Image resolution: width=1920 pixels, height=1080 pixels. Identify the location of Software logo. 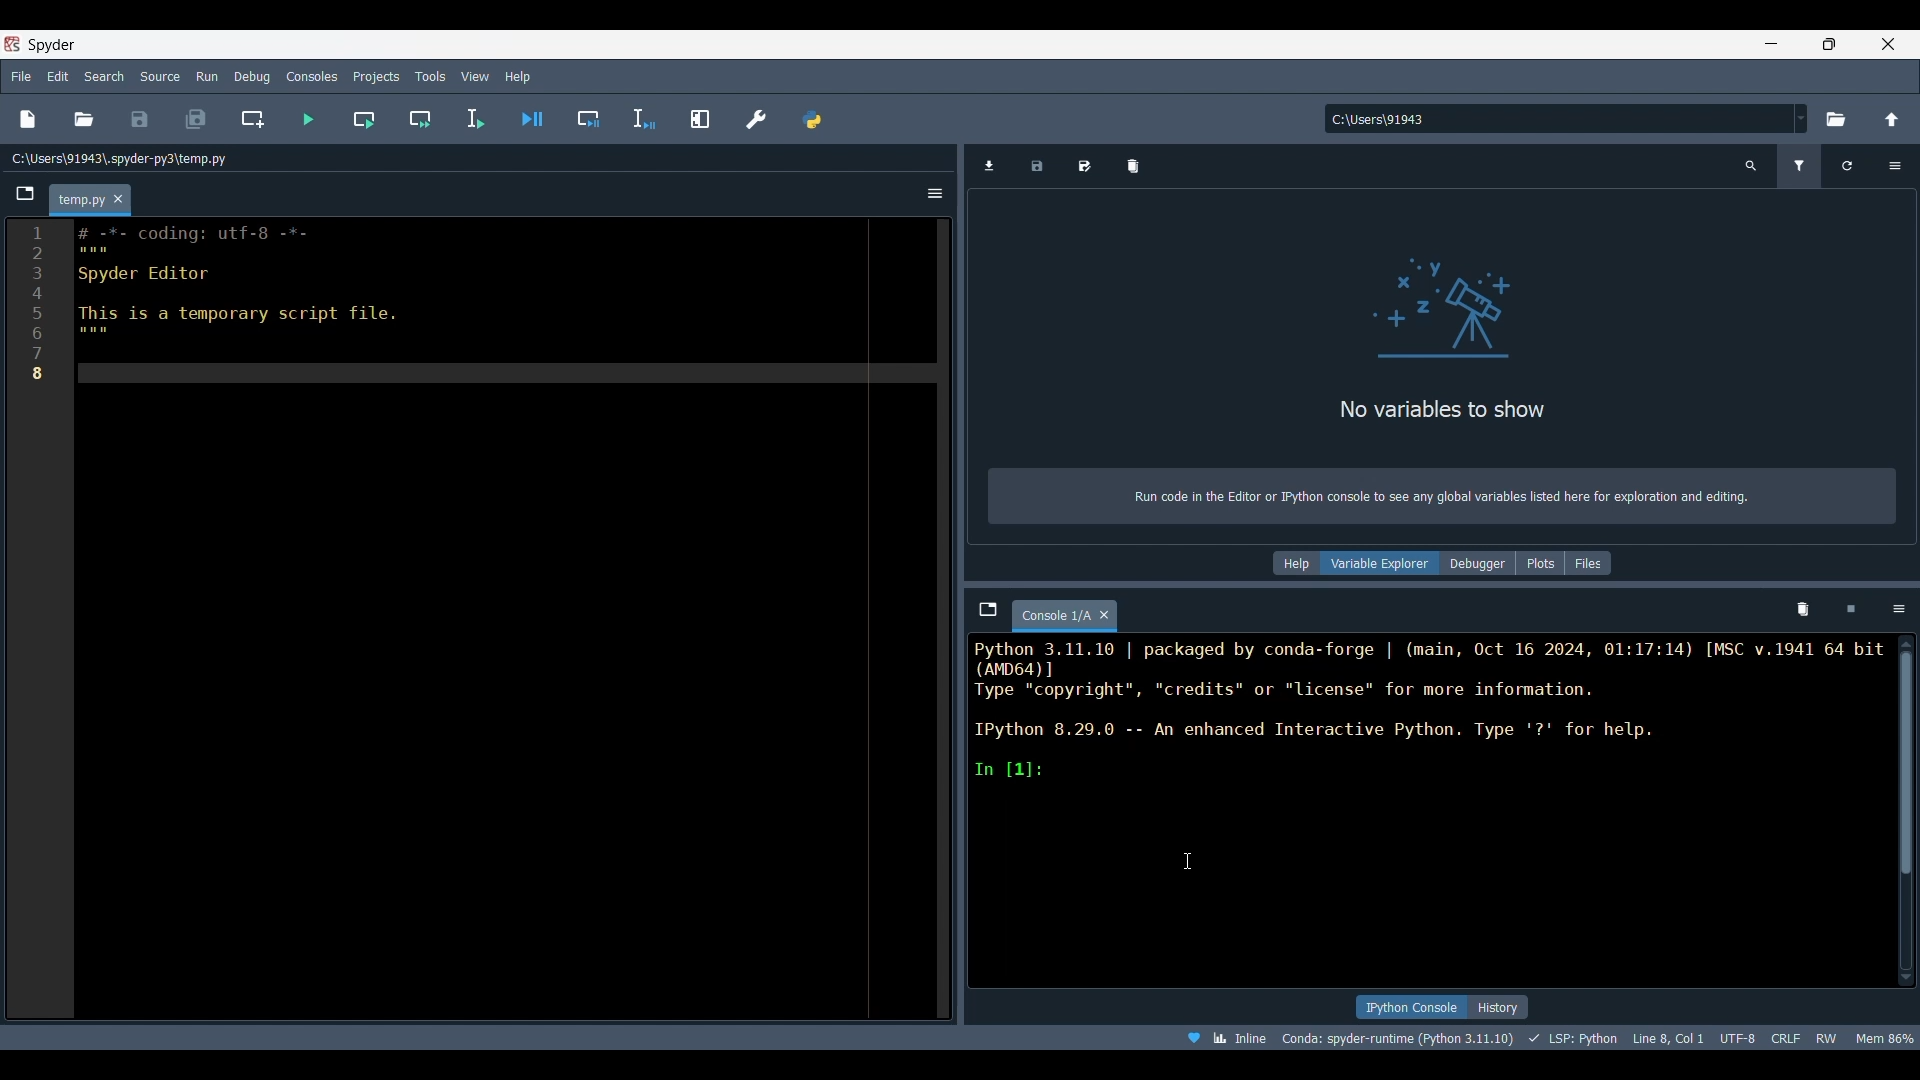
(12, 44).